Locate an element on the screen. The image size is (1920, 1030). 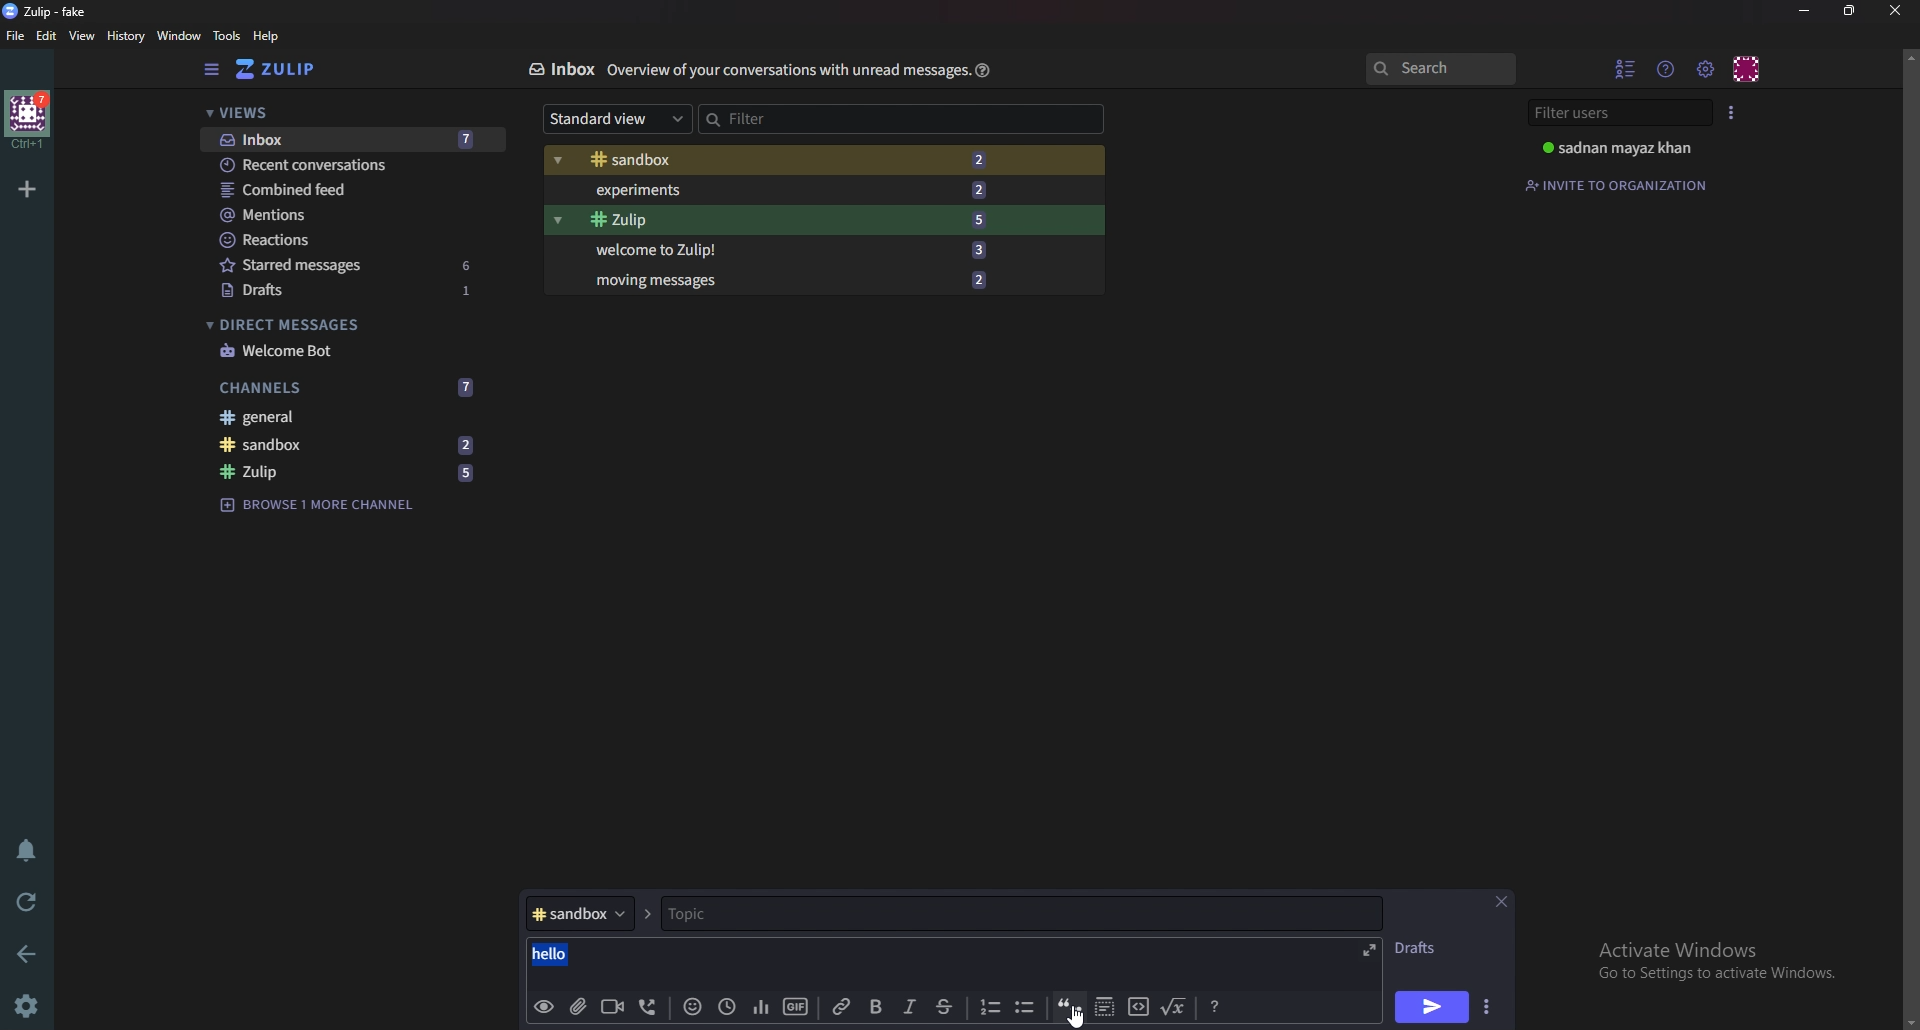
2 is located at coordinates (986, 188).